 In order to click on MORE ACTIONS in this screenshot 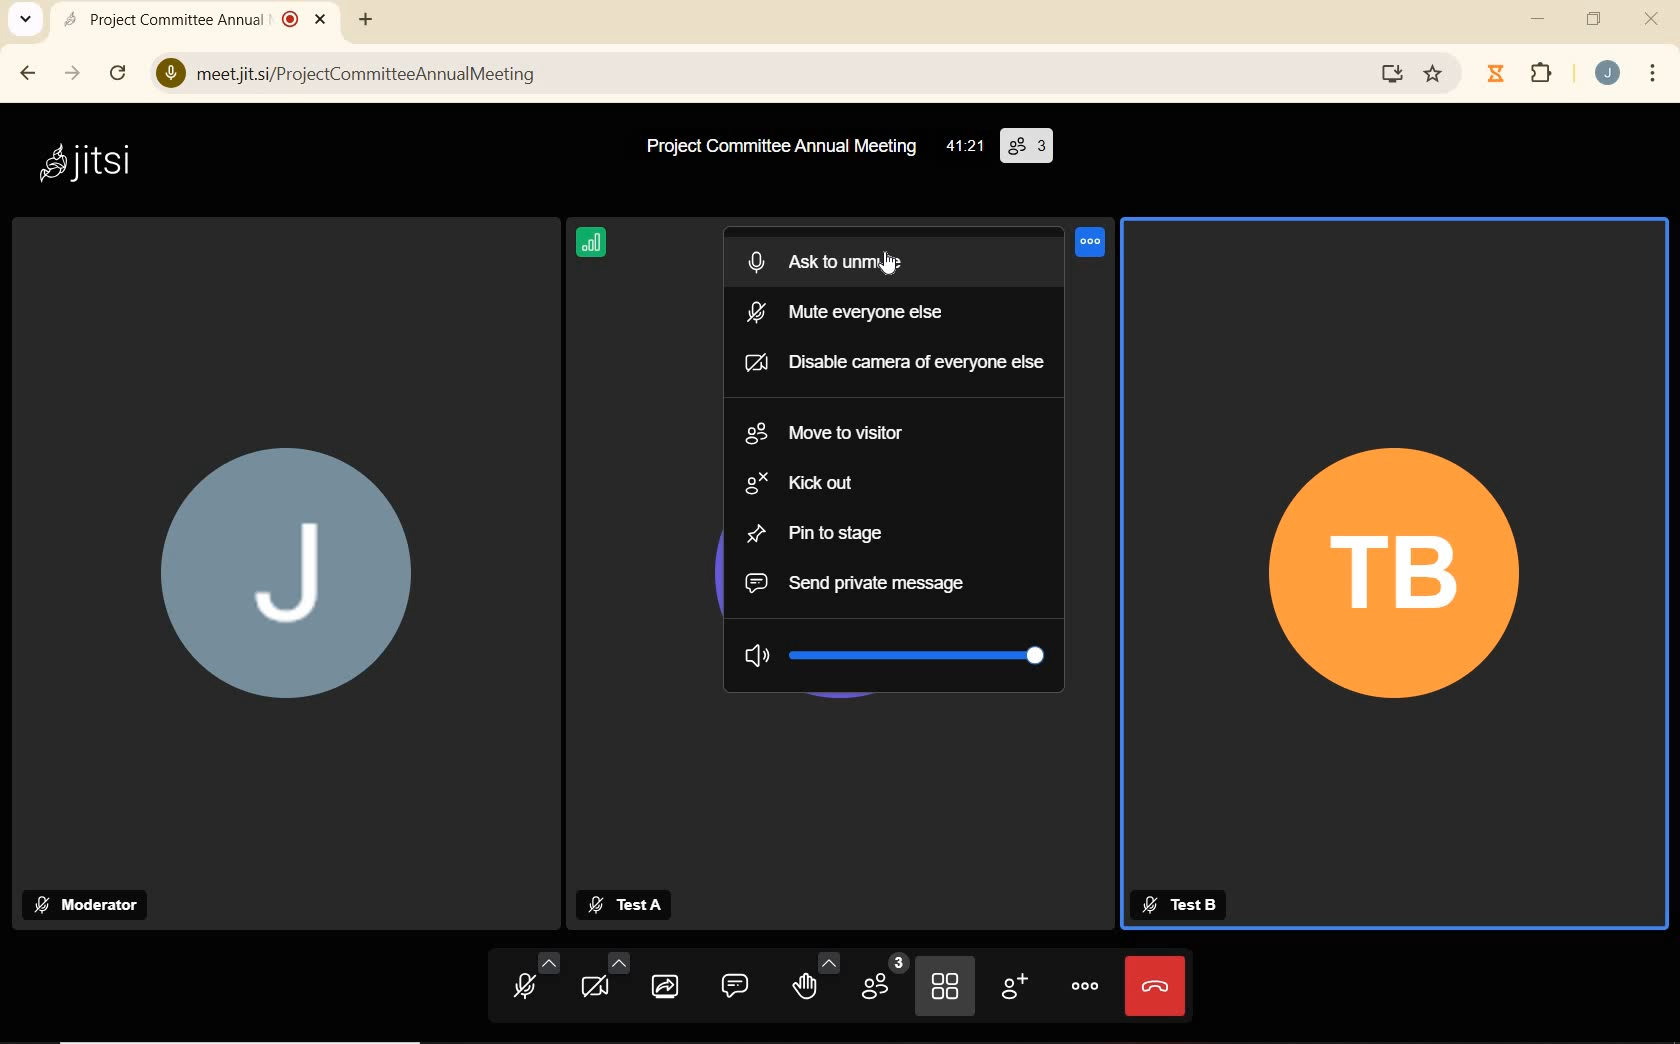, I will do `click(1081, 984)`.